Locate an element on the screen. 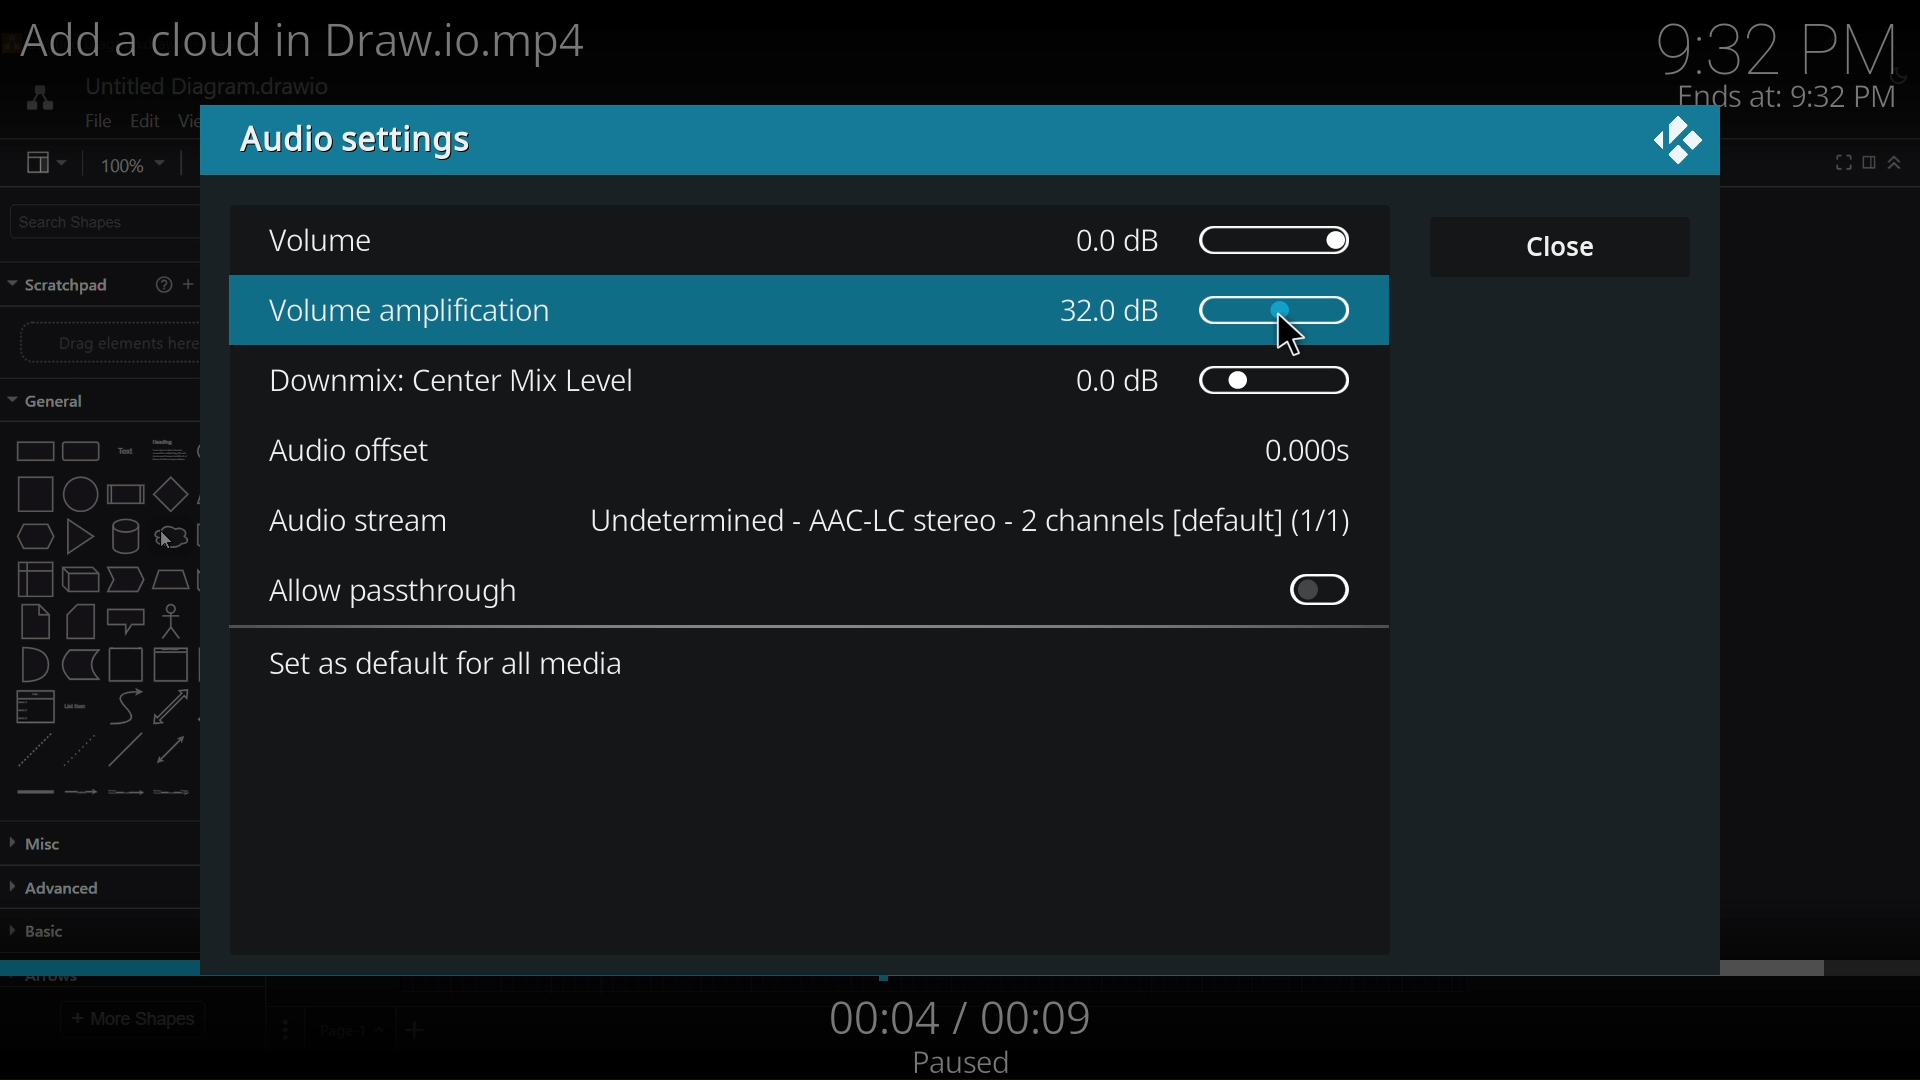 Image resolution: width=1920 pixels, height=1080 pixels. cursor is located at coordinates (1298, 332).